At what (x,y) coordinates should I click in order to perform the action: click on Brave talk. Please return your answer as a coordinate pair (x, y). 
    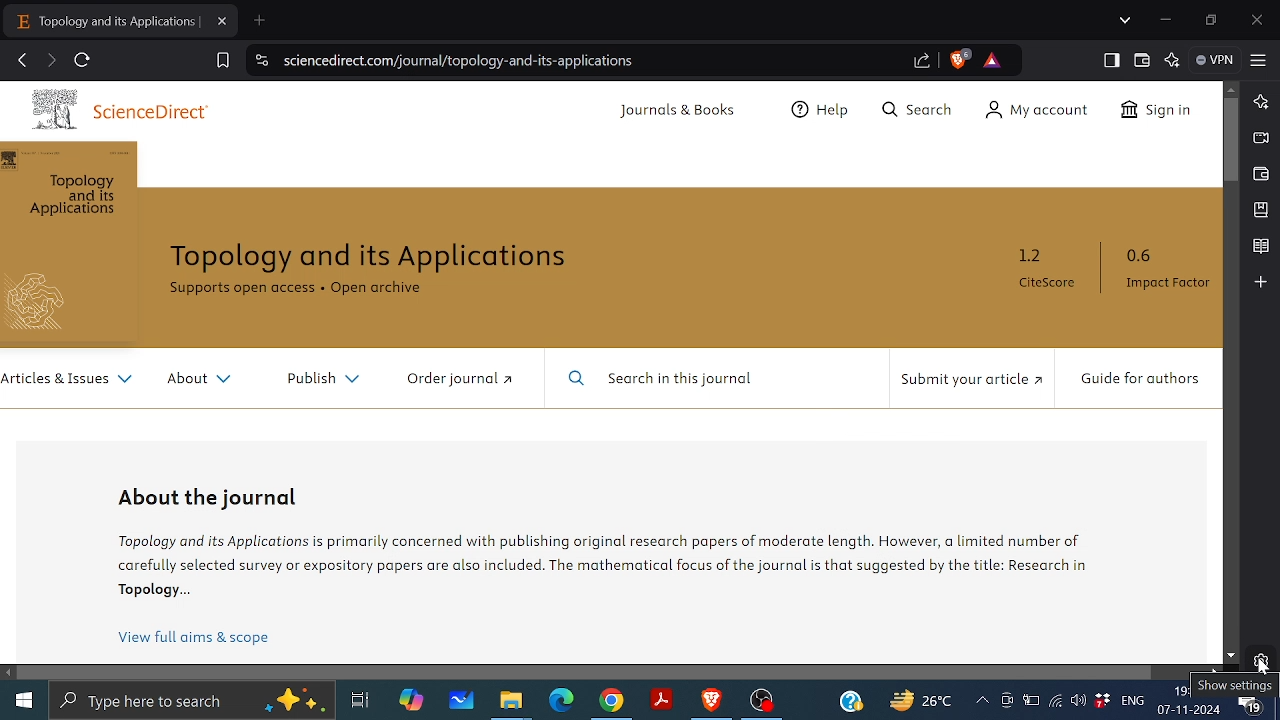
    Looking at the image, I should click on (1259, 136).